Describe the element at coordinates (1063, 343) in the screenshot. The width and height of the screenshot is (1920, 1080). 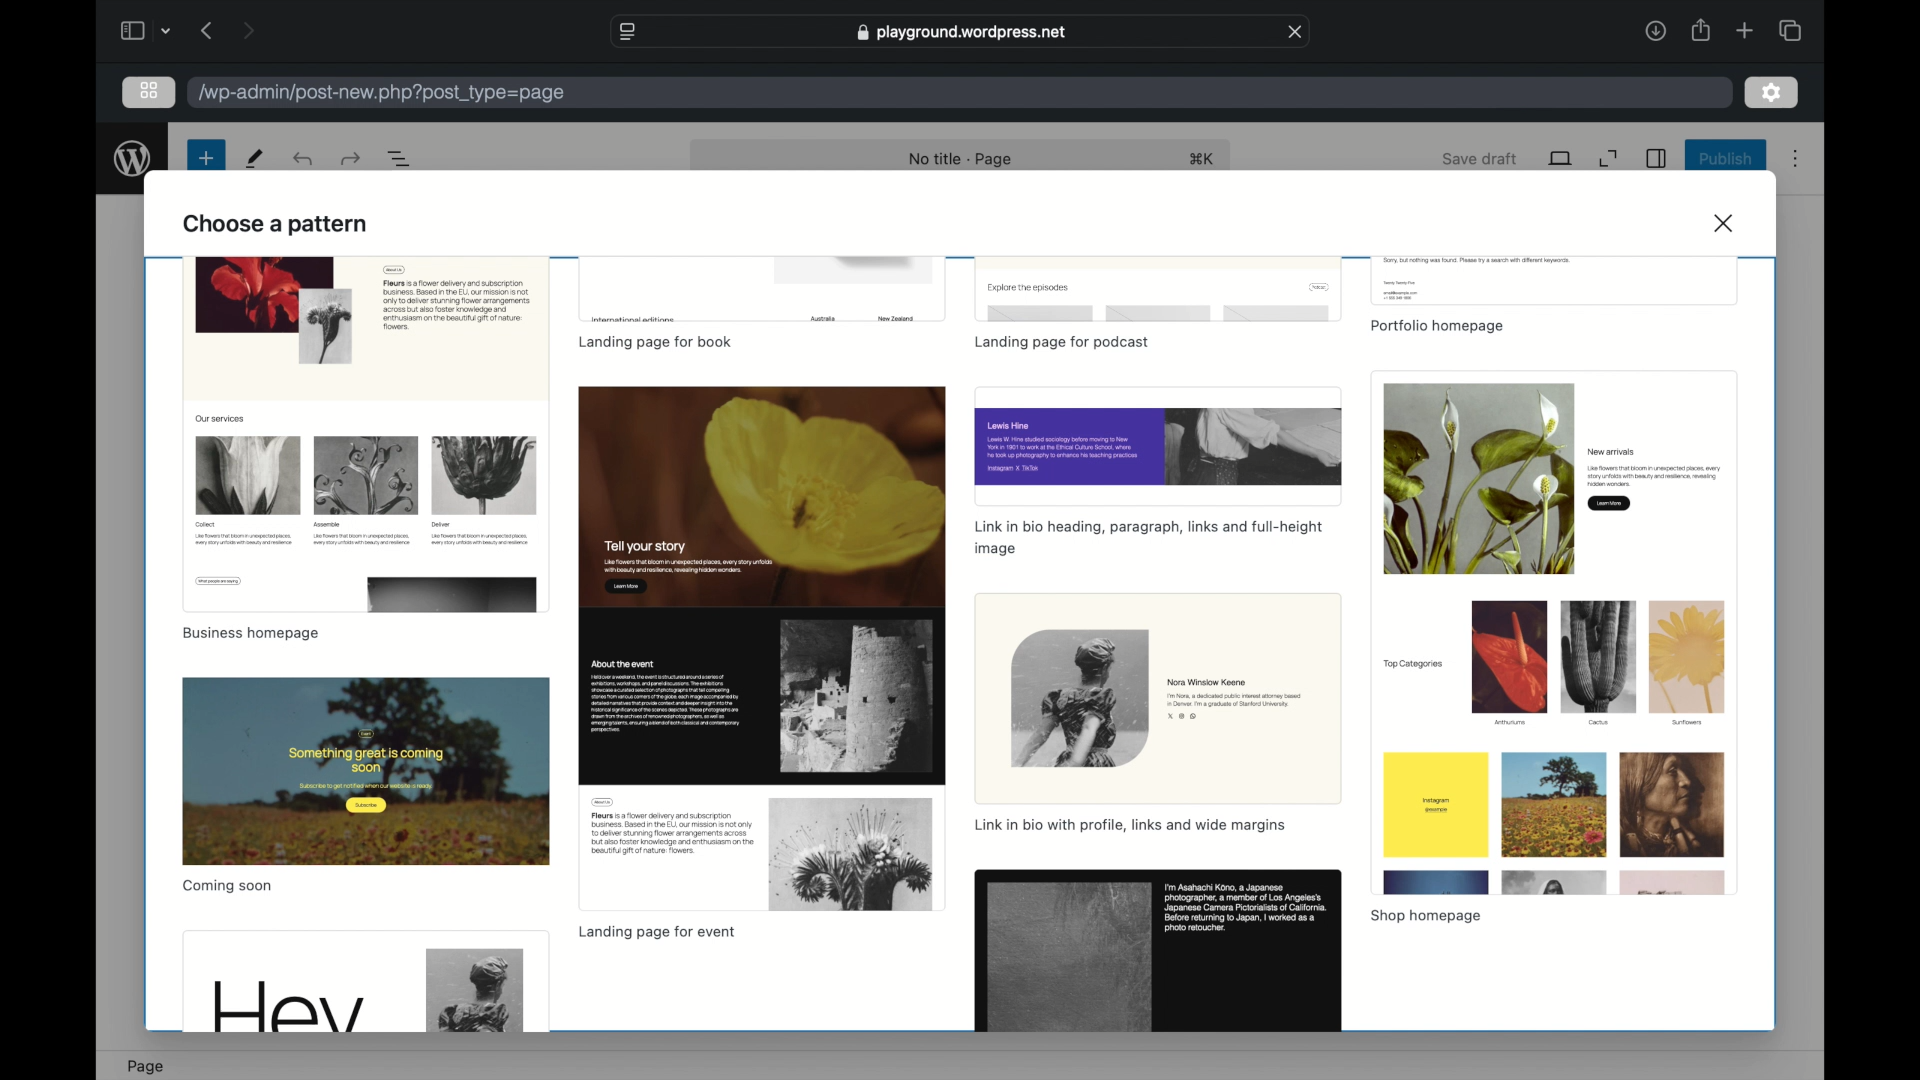
I see `template name` at that location.